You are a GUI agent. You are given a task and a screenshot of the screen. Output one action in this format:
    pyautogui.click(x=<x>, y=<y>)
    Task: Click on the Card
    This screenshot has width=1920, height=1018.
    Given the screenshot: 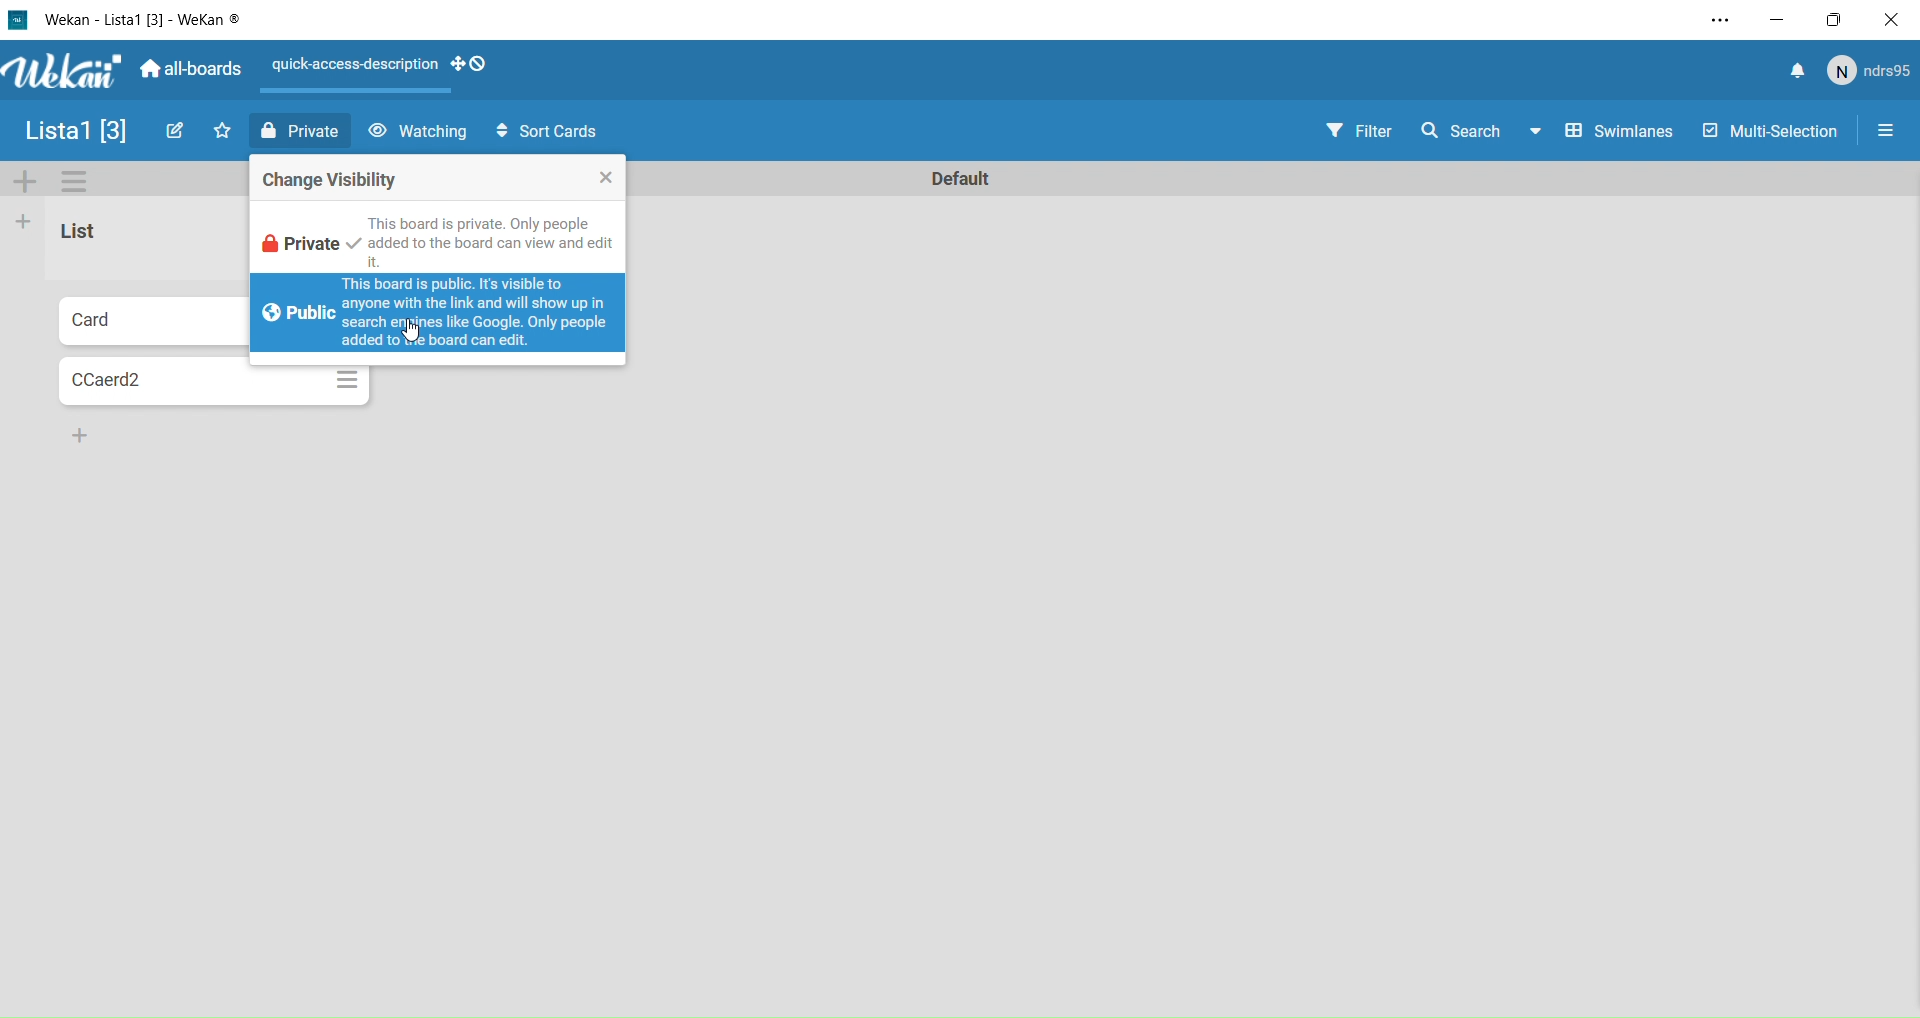 What is the action you would take?
    pyautogui.click(x=147, y=320)
    